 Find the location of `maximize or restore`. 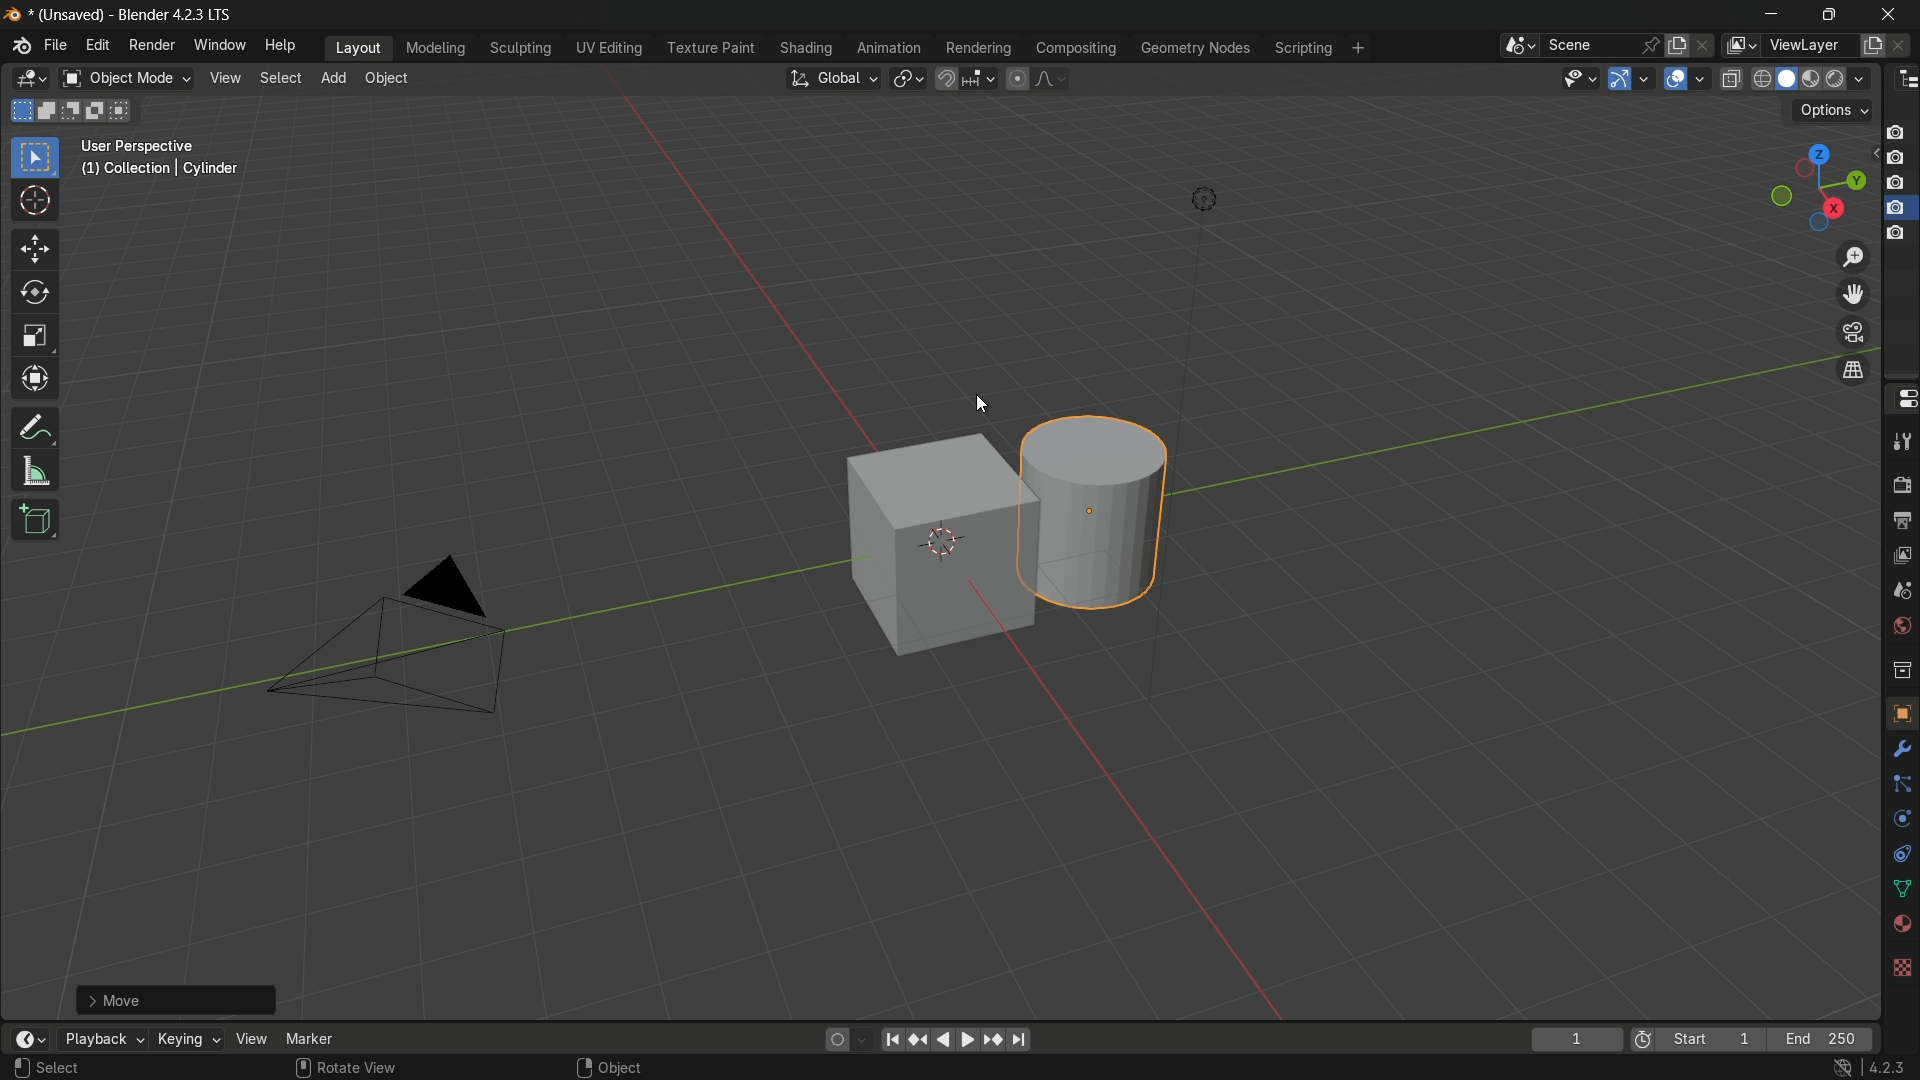

maximize or restore is located at coordinates (1828, 15).